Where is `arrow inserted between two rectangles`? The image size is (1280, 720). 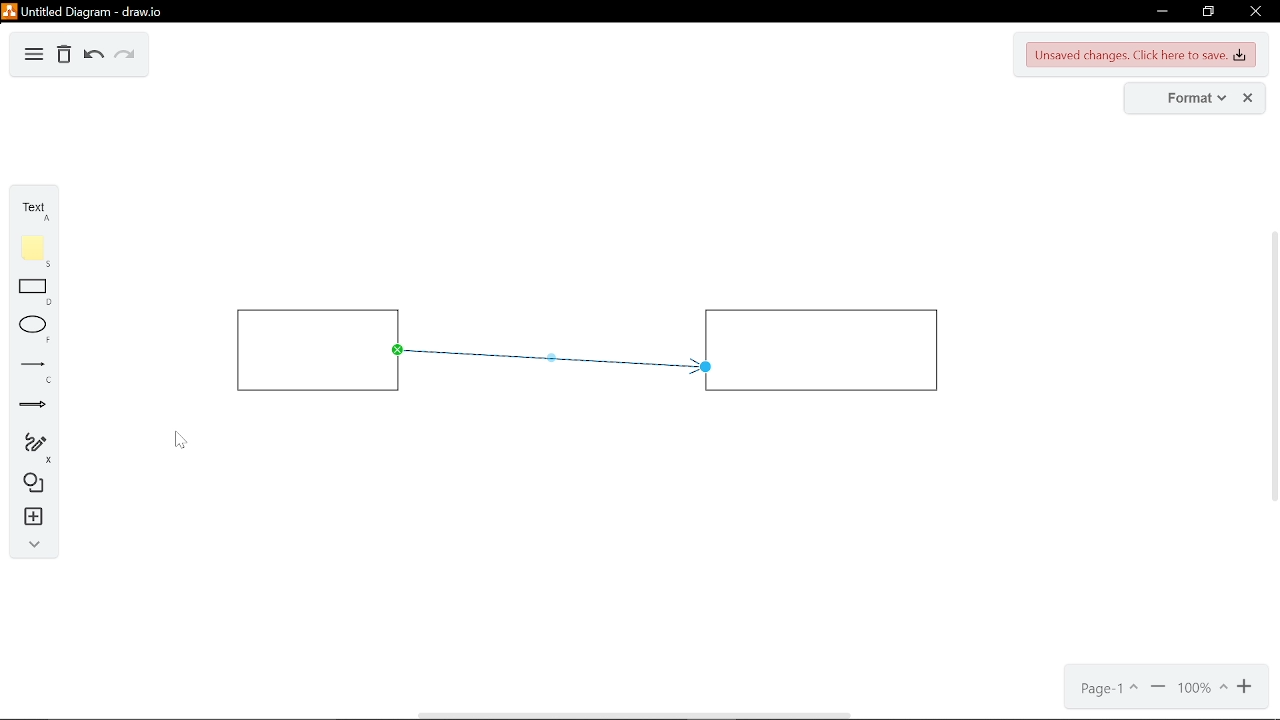 arrow inserted between two rectangles is located at coordinates (552, 359).